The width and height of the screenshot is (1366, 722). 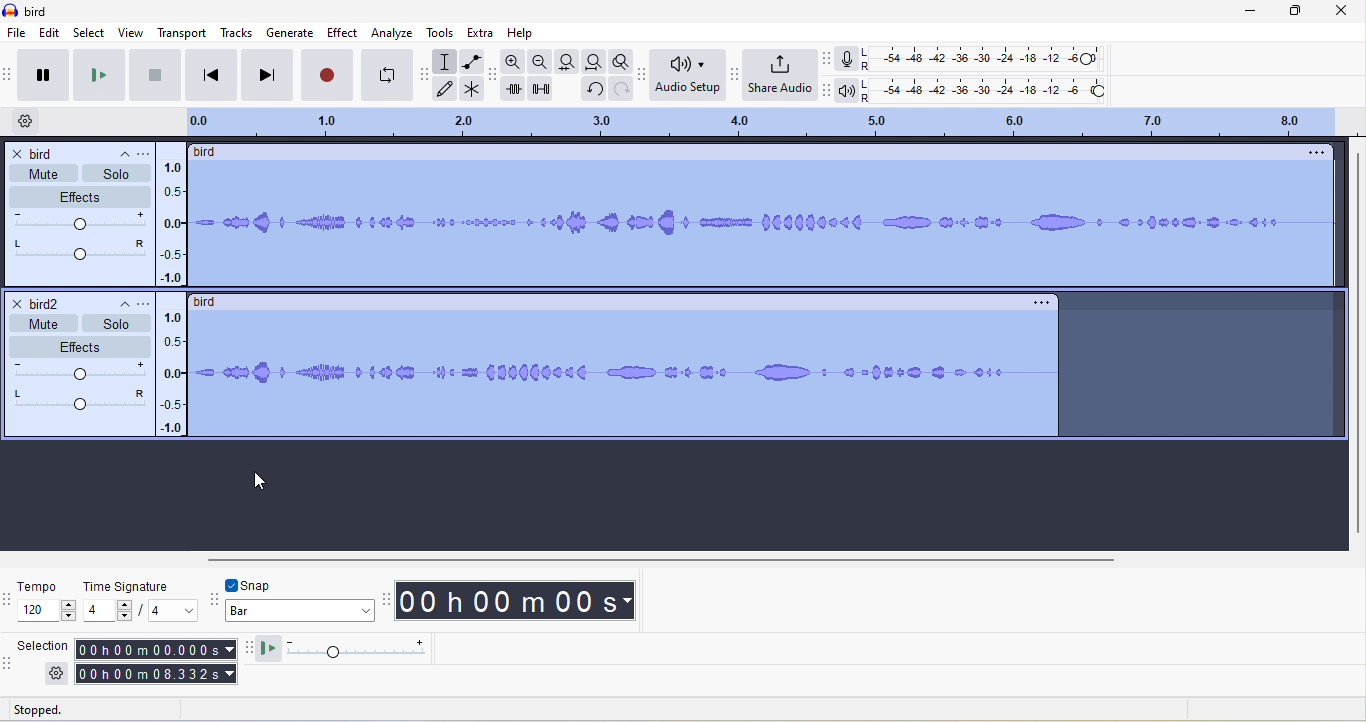 I want to click on audacity selection toolbar, so click(x=9, y=663).